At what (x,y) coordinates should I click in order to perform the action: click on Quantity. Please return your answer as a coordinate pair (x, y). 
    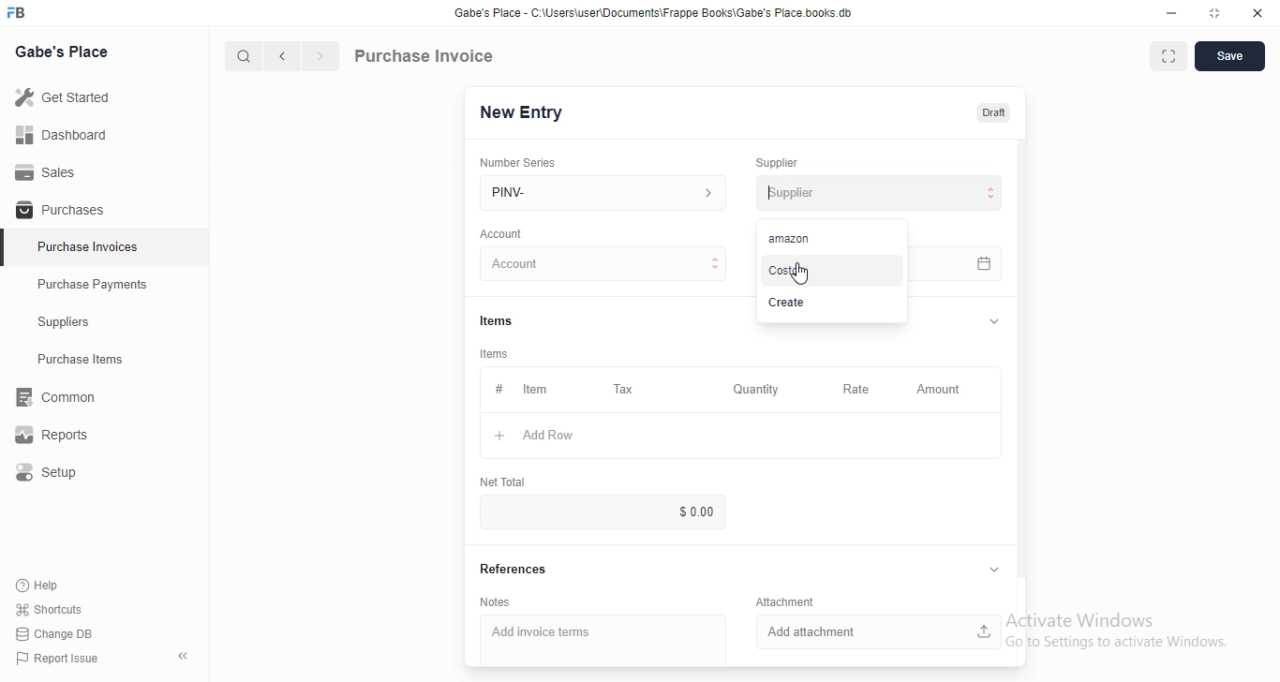
    Looking at the image, I should click on (757, 389).